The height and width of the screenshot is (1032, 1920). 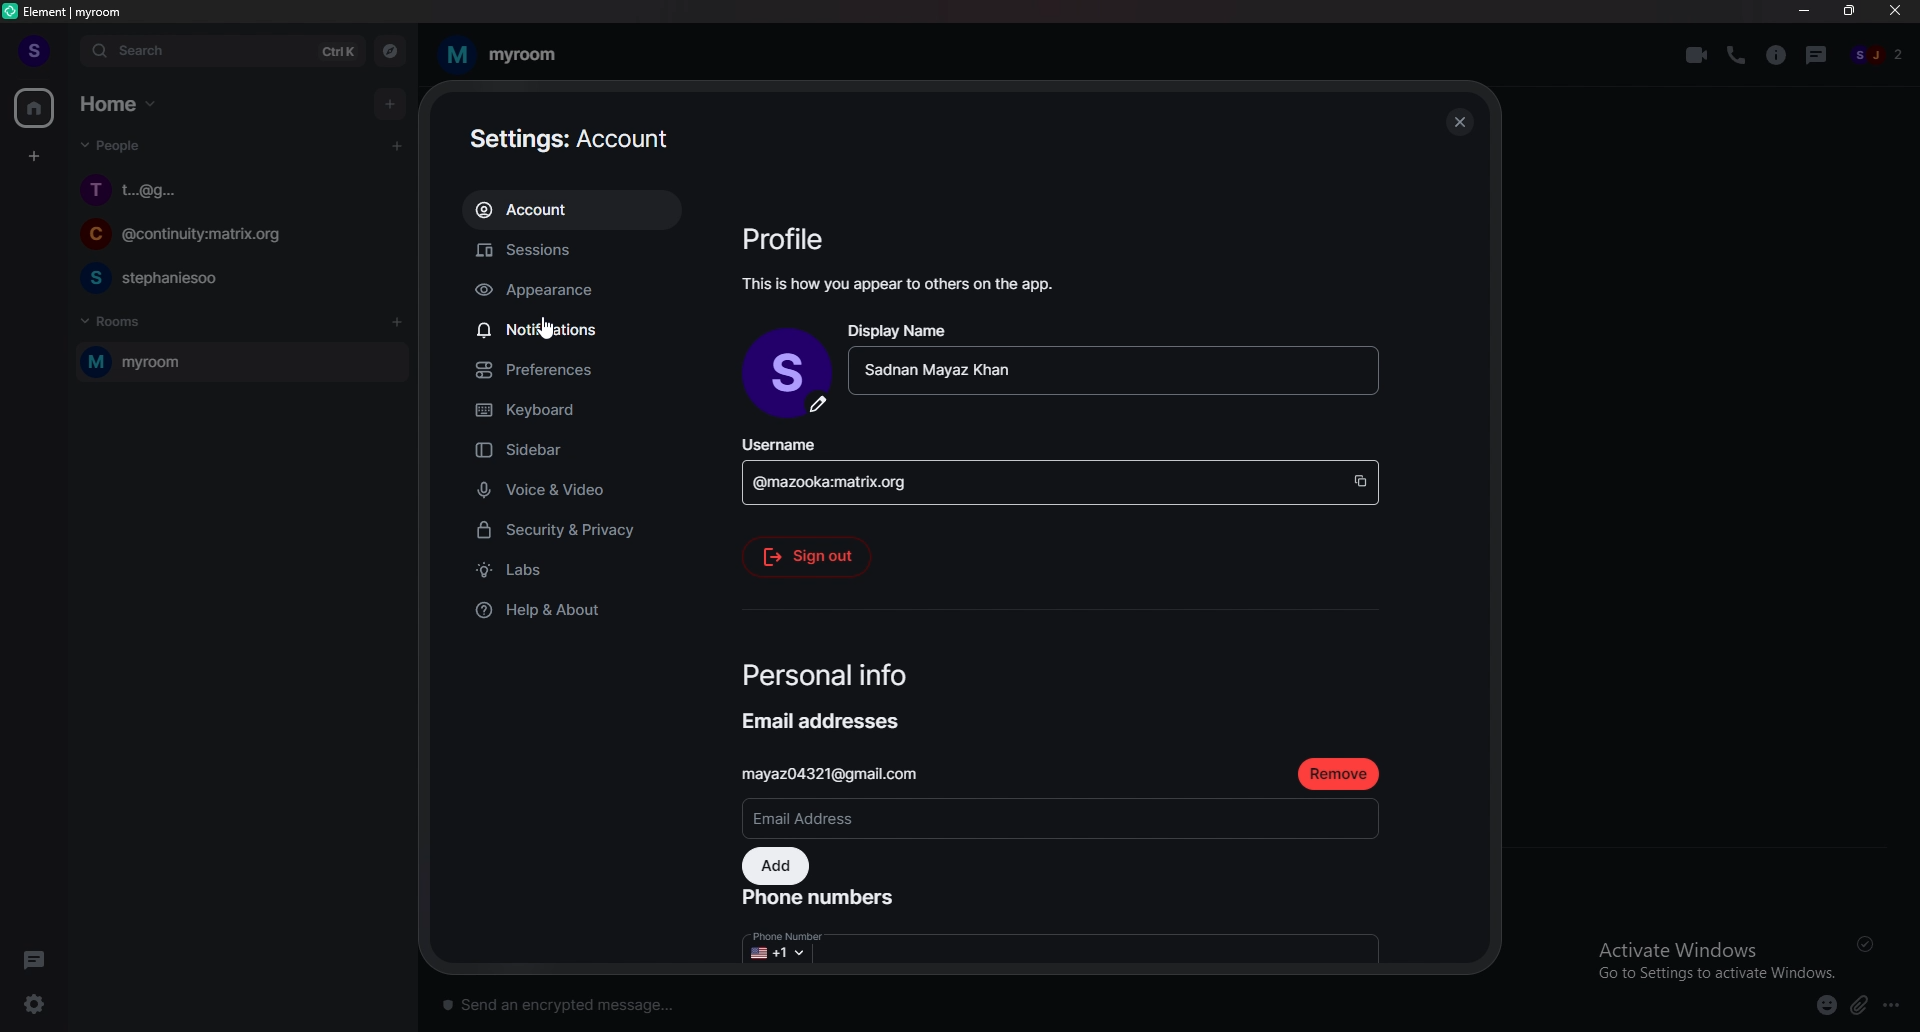 I want to click on voice and video, so click(x=593, y=488).